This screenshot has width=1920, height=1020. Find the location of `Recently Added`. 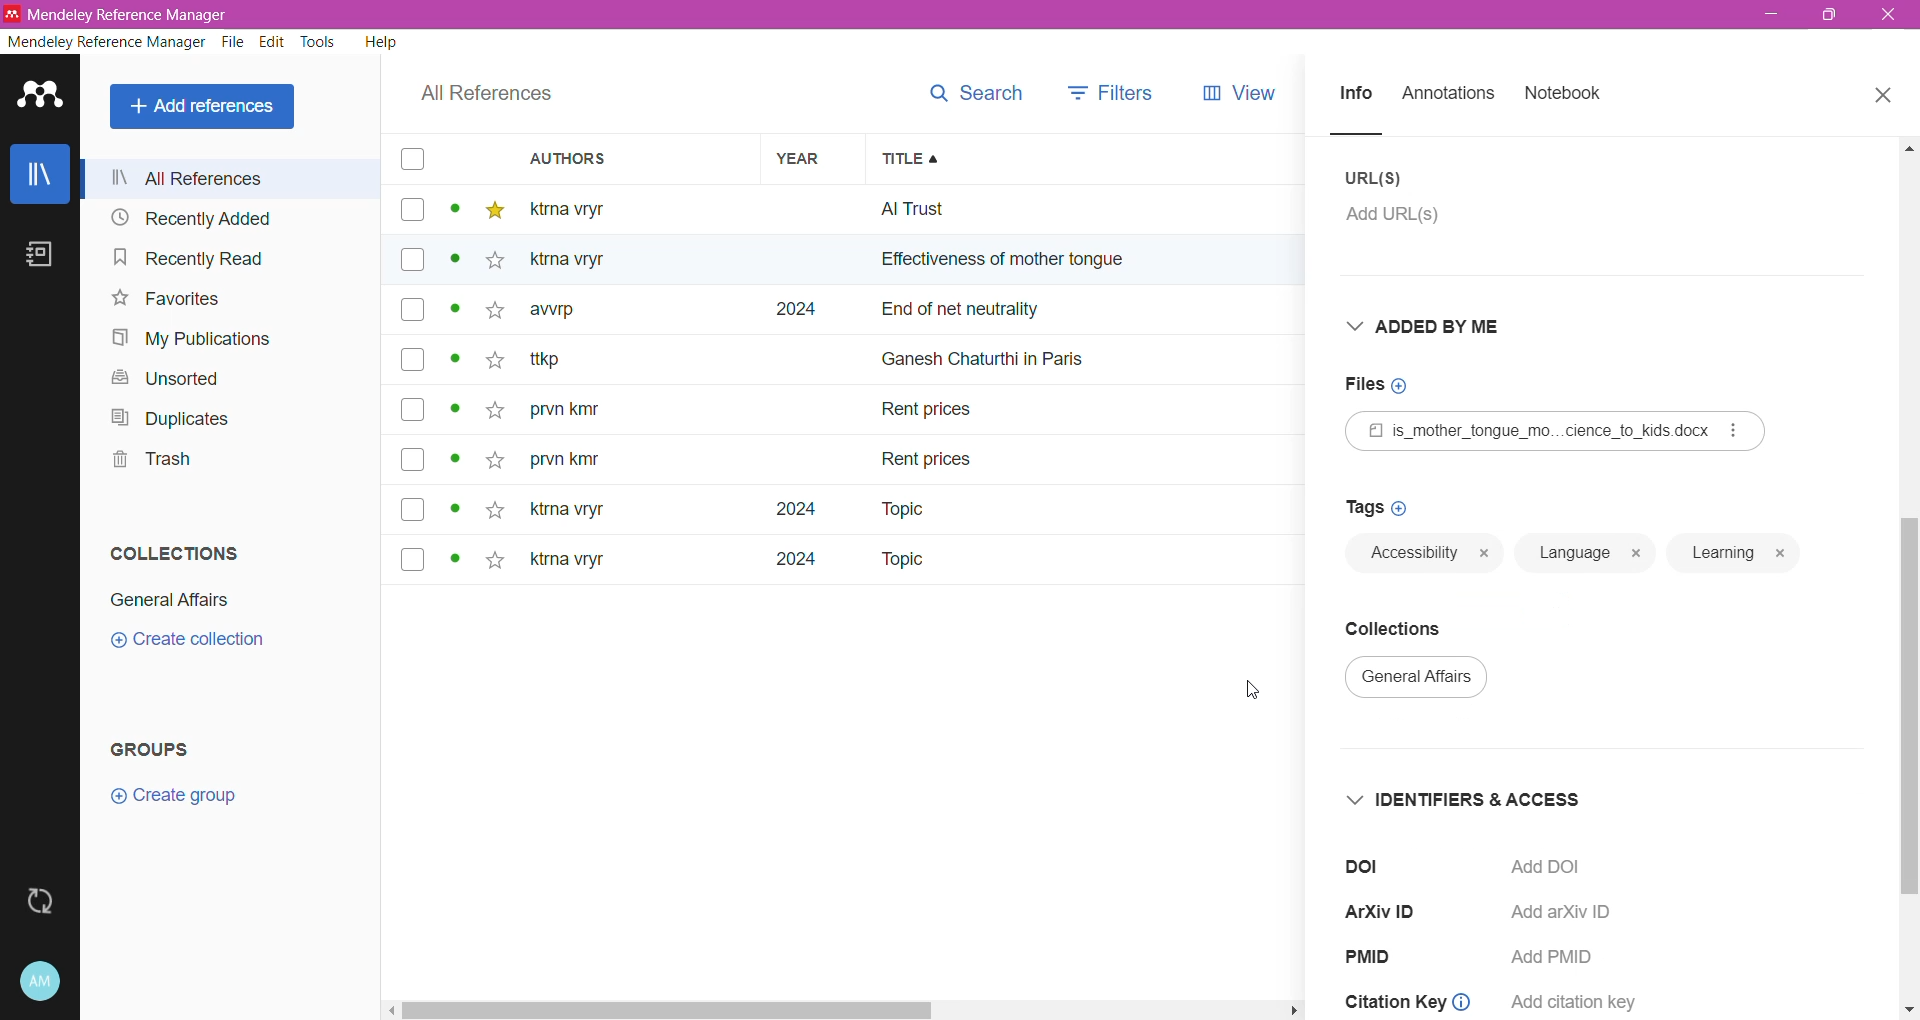

Recently Added is located at coordinates (224, 217).